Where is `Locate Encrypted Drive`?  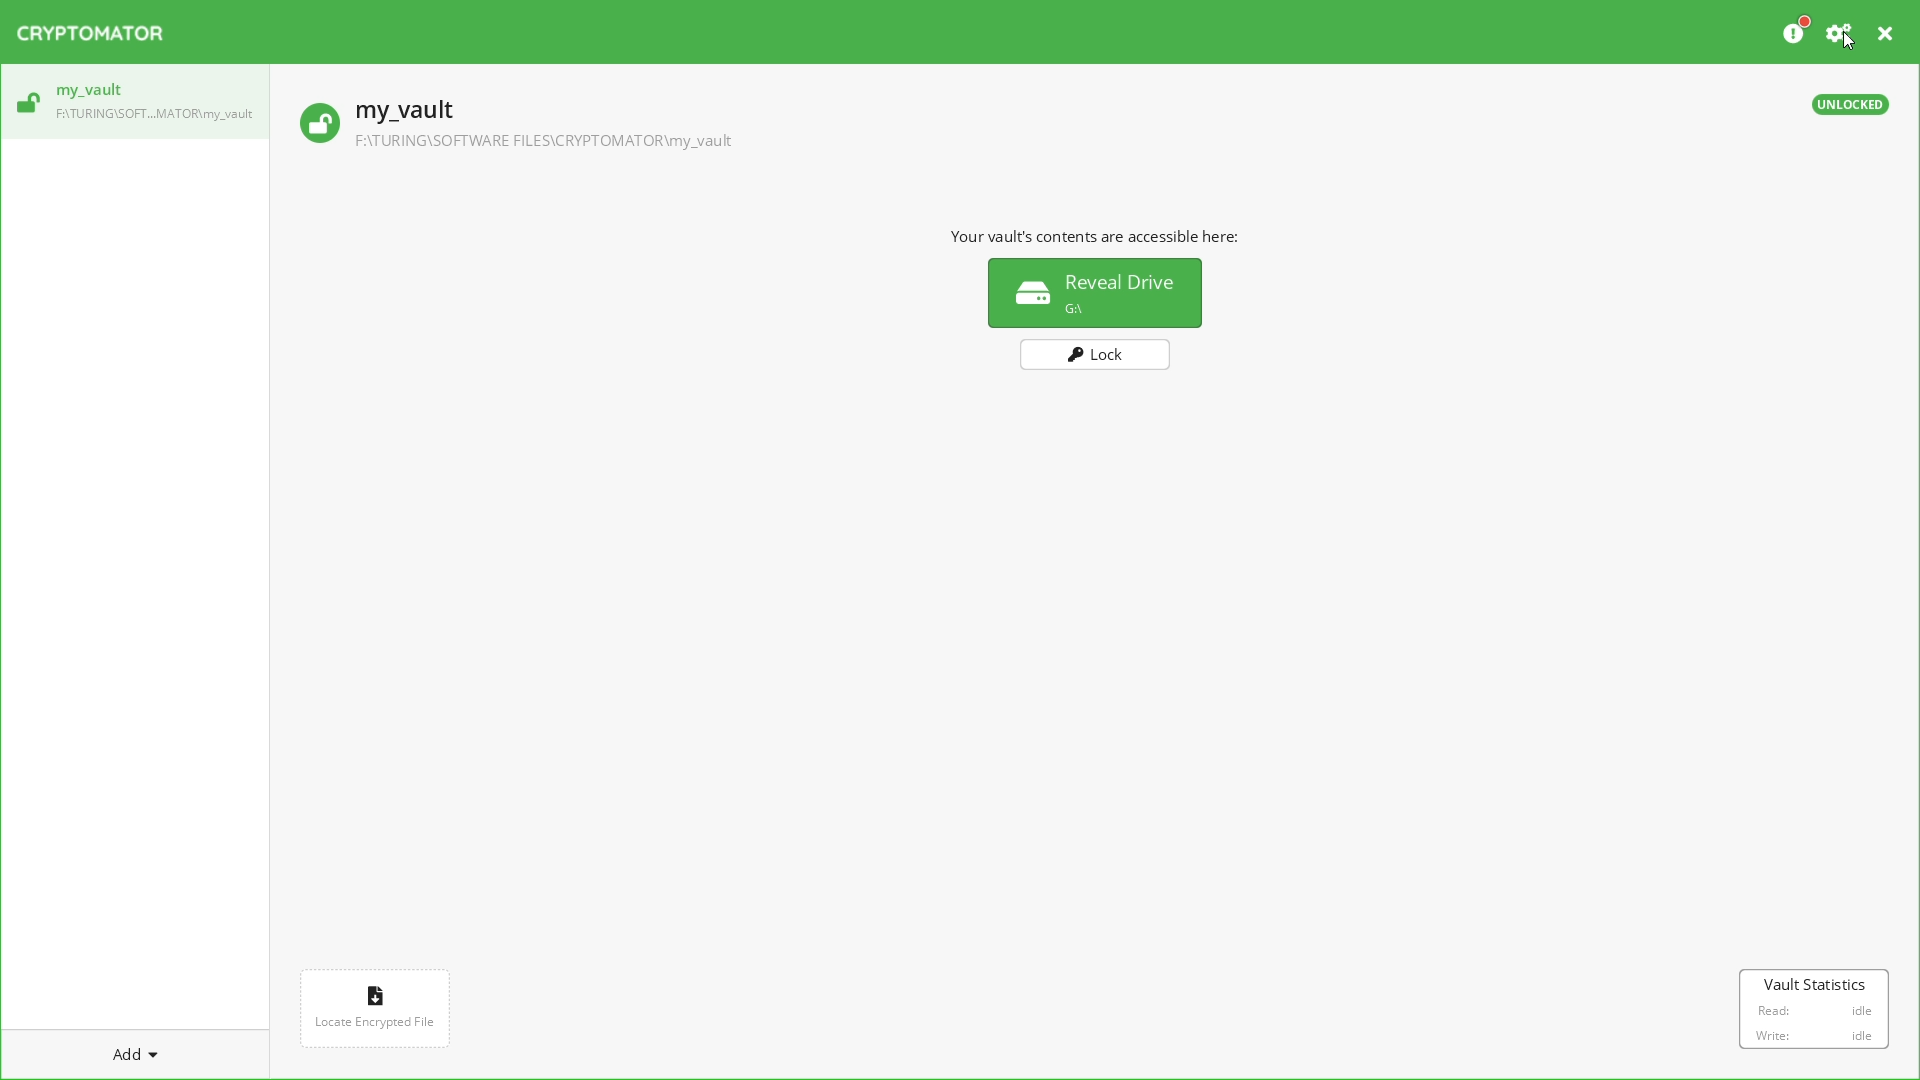
Locate Encrypted Drive is located at coordinates (374, 1001).